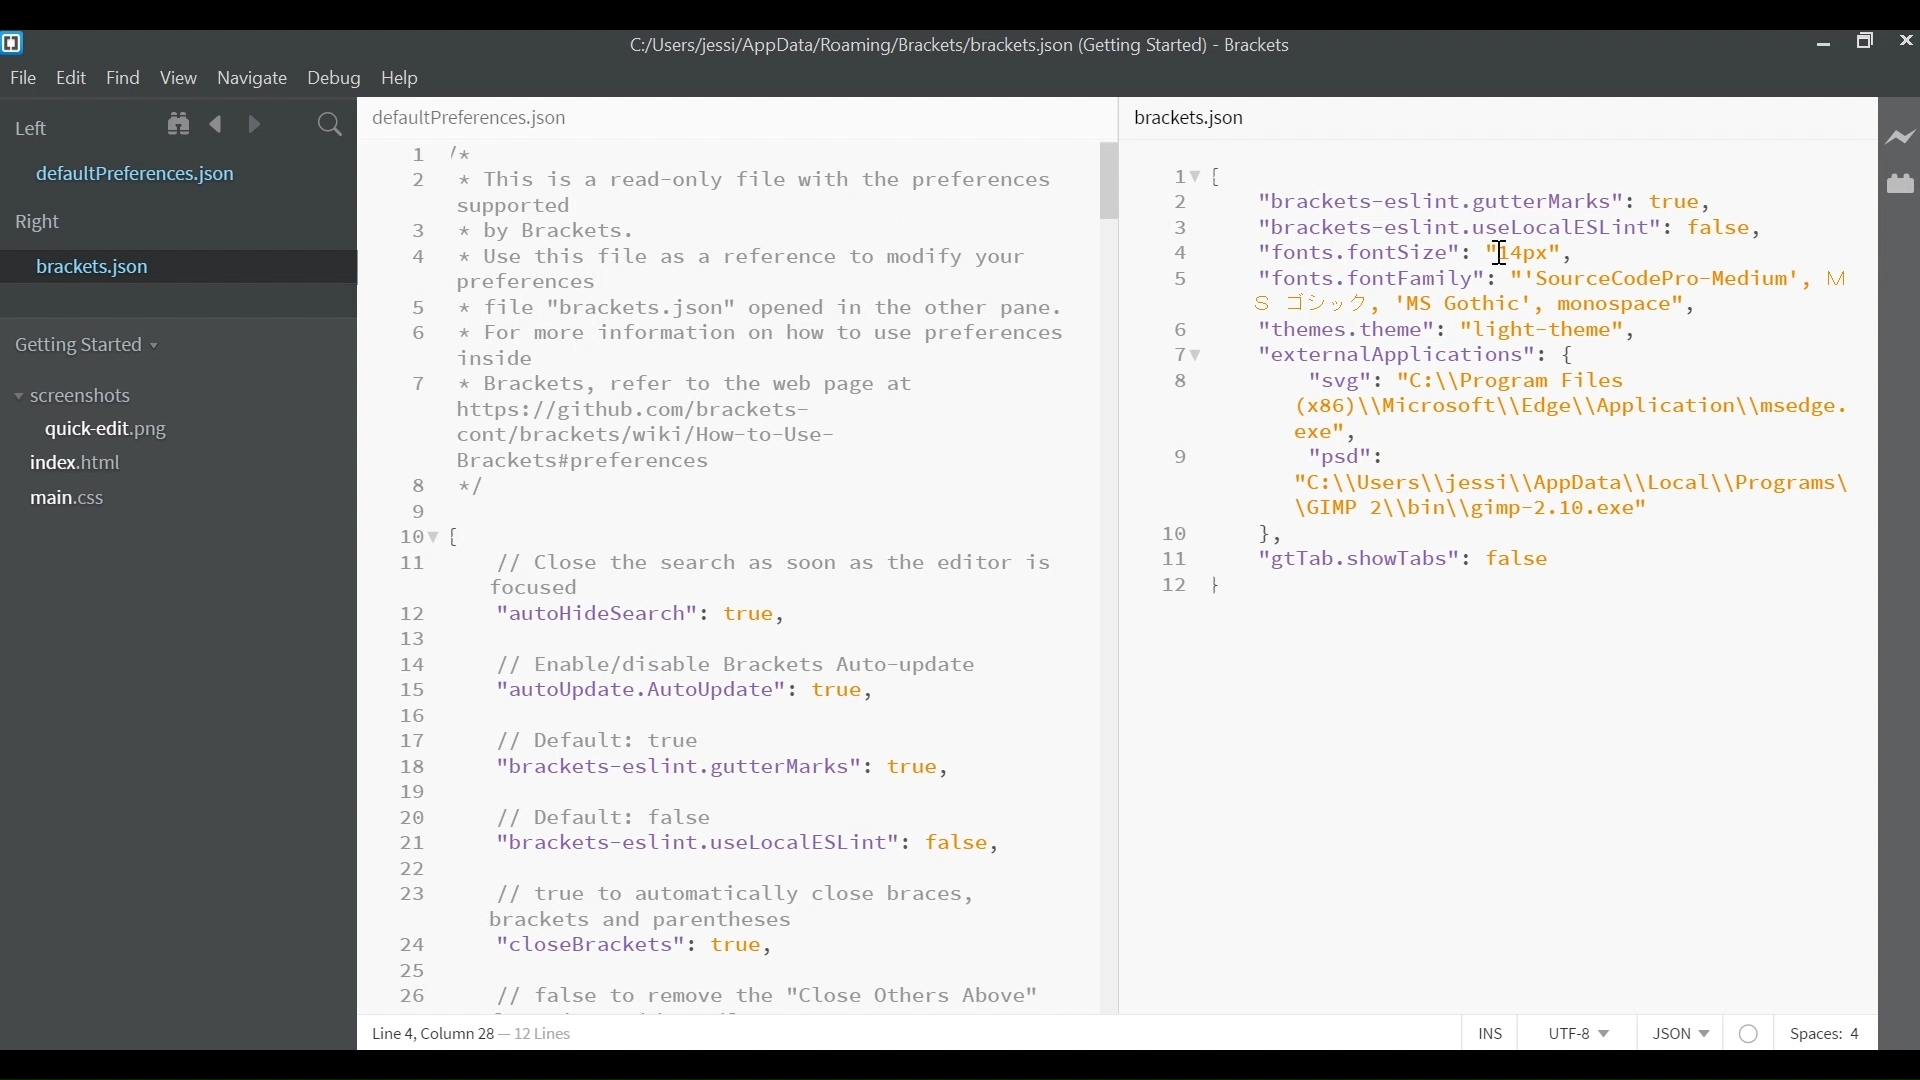 This screenshot has width=1920, height=1080. Describe the element at coordinates (1586, 1033) in the screenshot. I see `UTF -8` at that location.